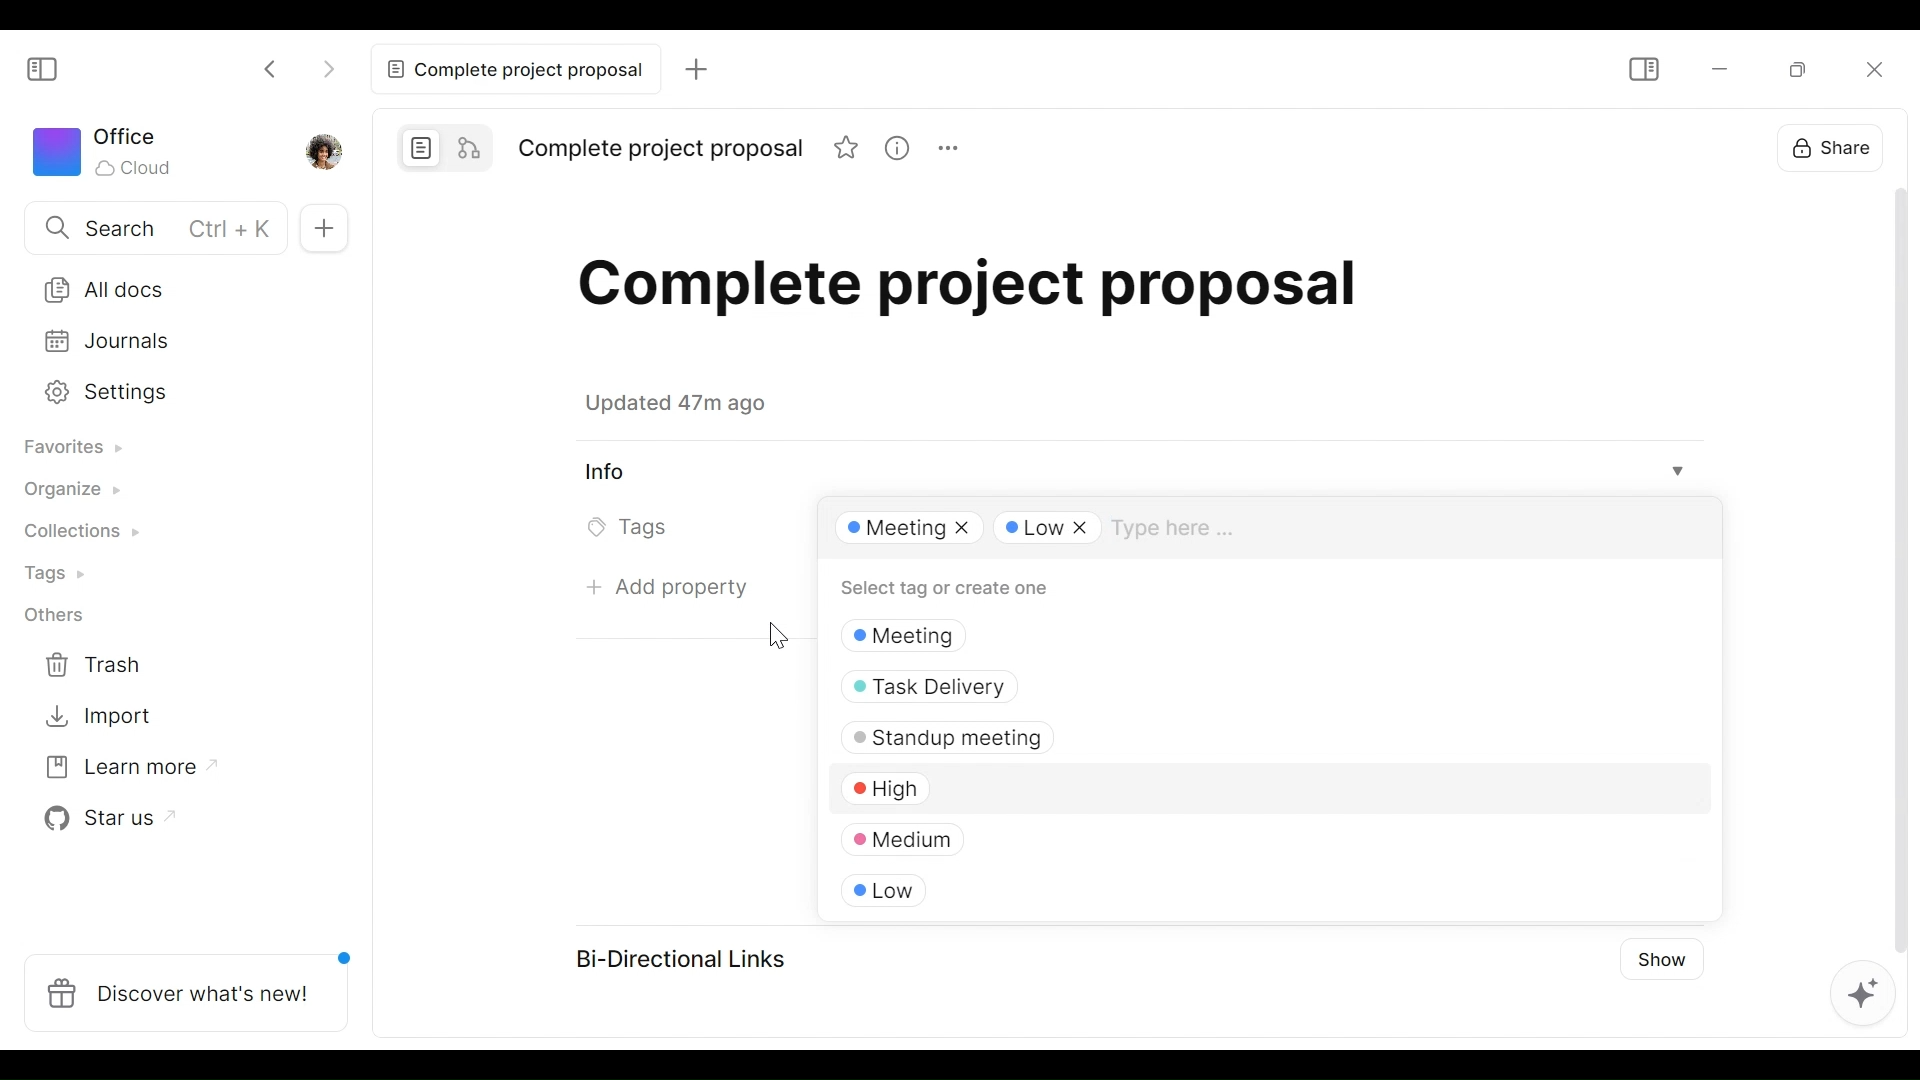 The width and height of the screenshot is (1920, 1080). What do you see at coordinates (1803, 68) in the screenshot?
I see `Restore` at bounding box center [1803, 68].